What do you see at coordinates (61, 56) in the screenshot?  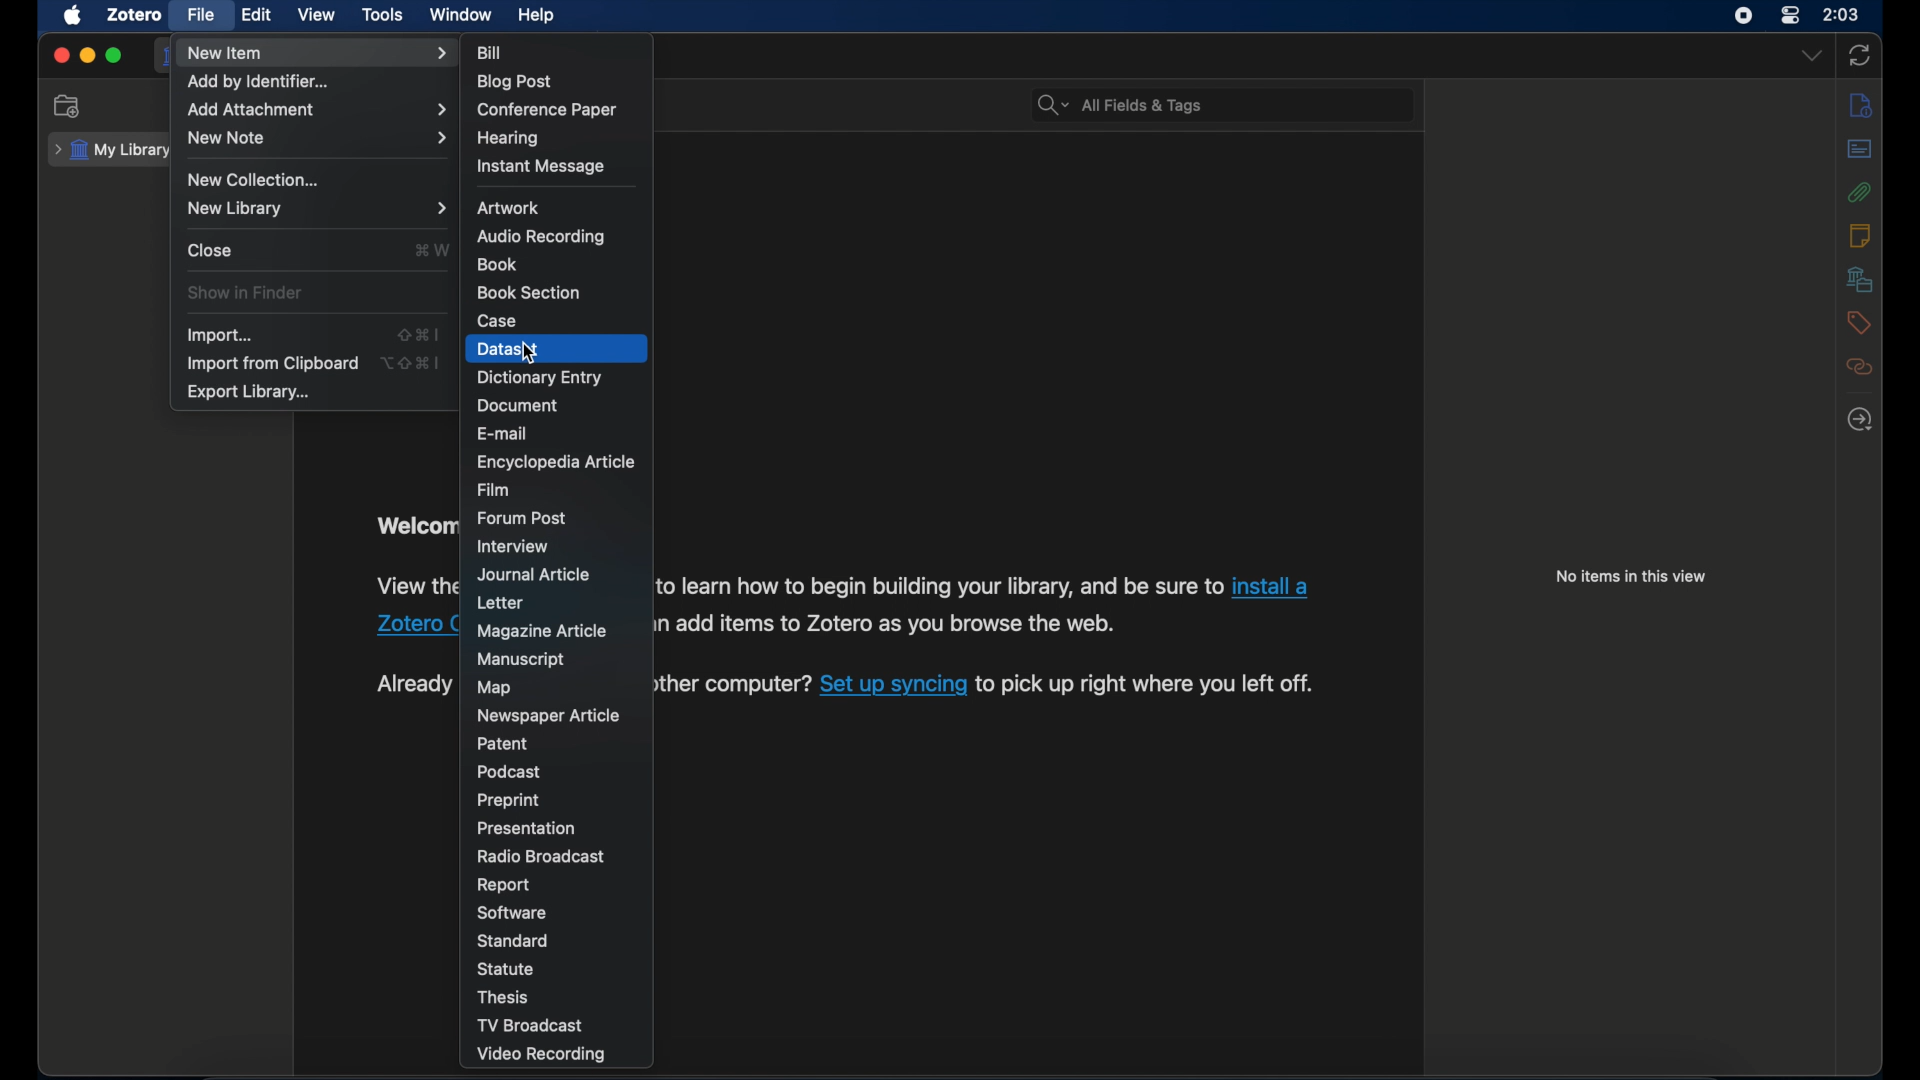 I see `close` at bounding box center [61, 56].